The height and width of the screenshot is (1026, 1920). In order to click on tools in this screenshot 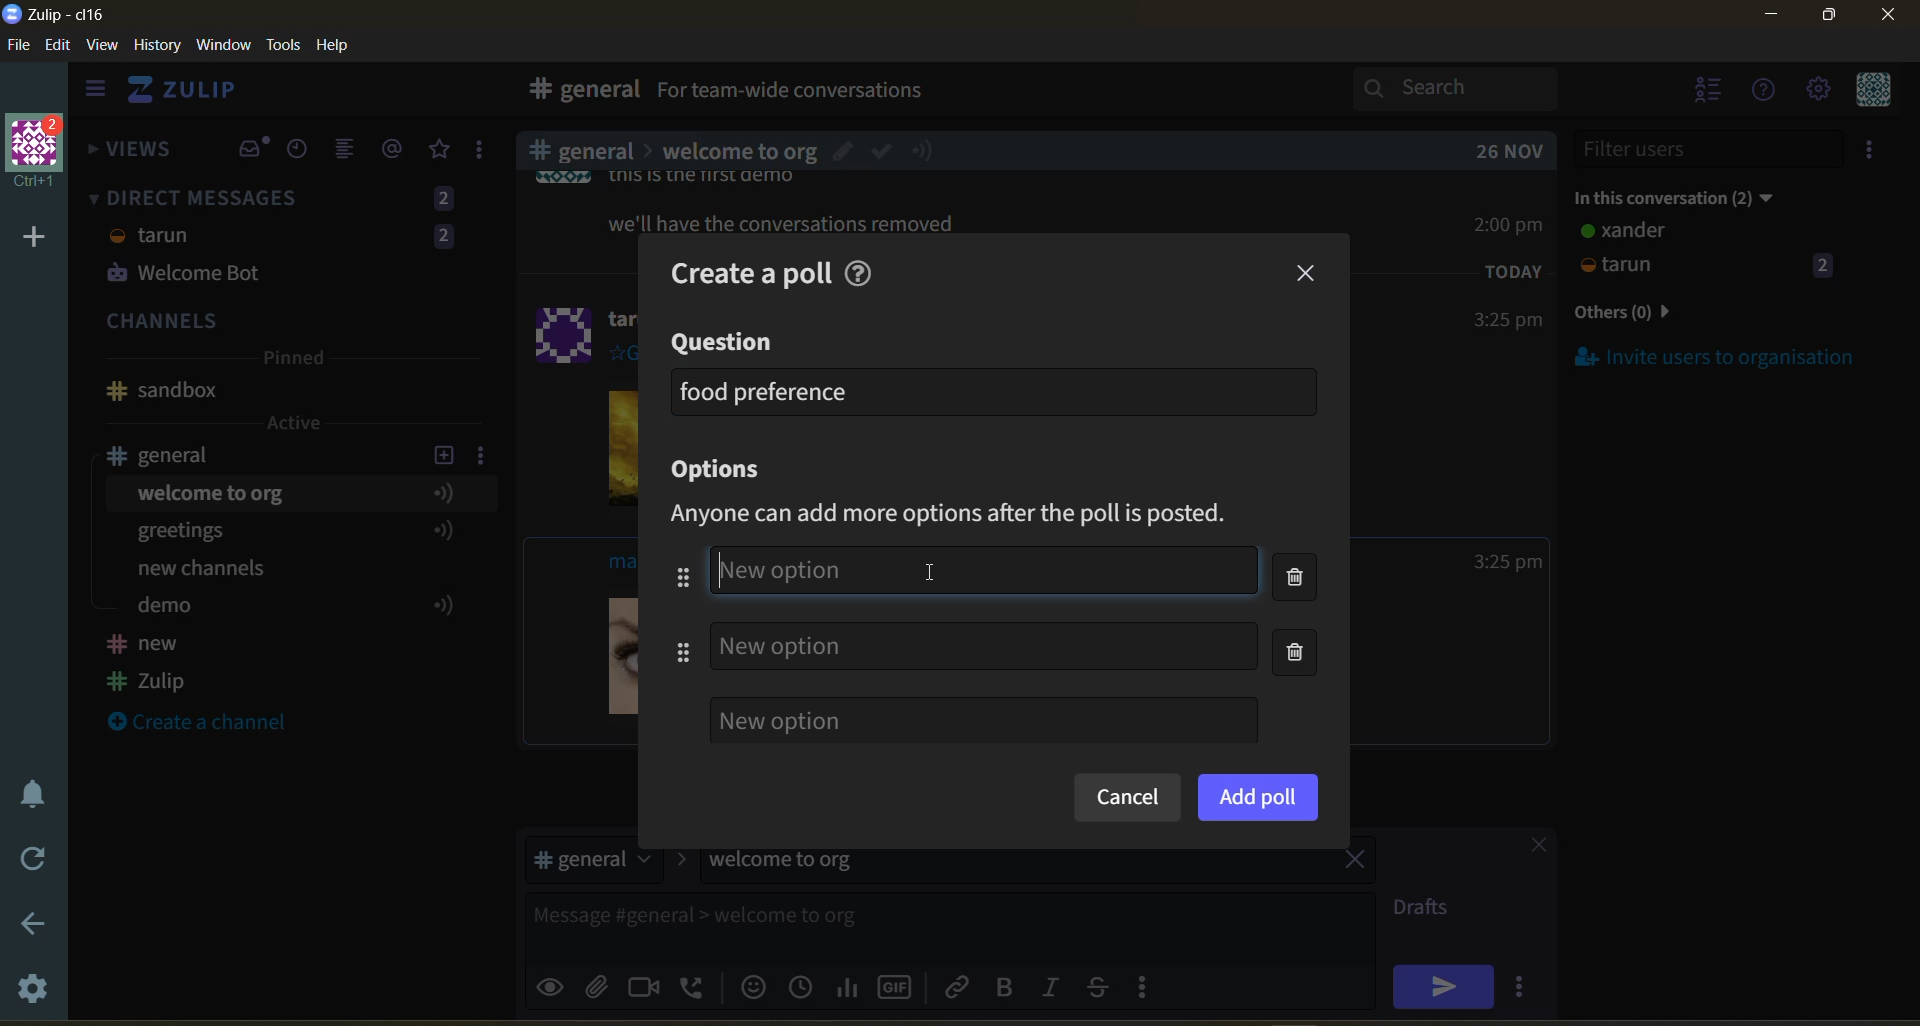, I will do `click(287, 43)`.